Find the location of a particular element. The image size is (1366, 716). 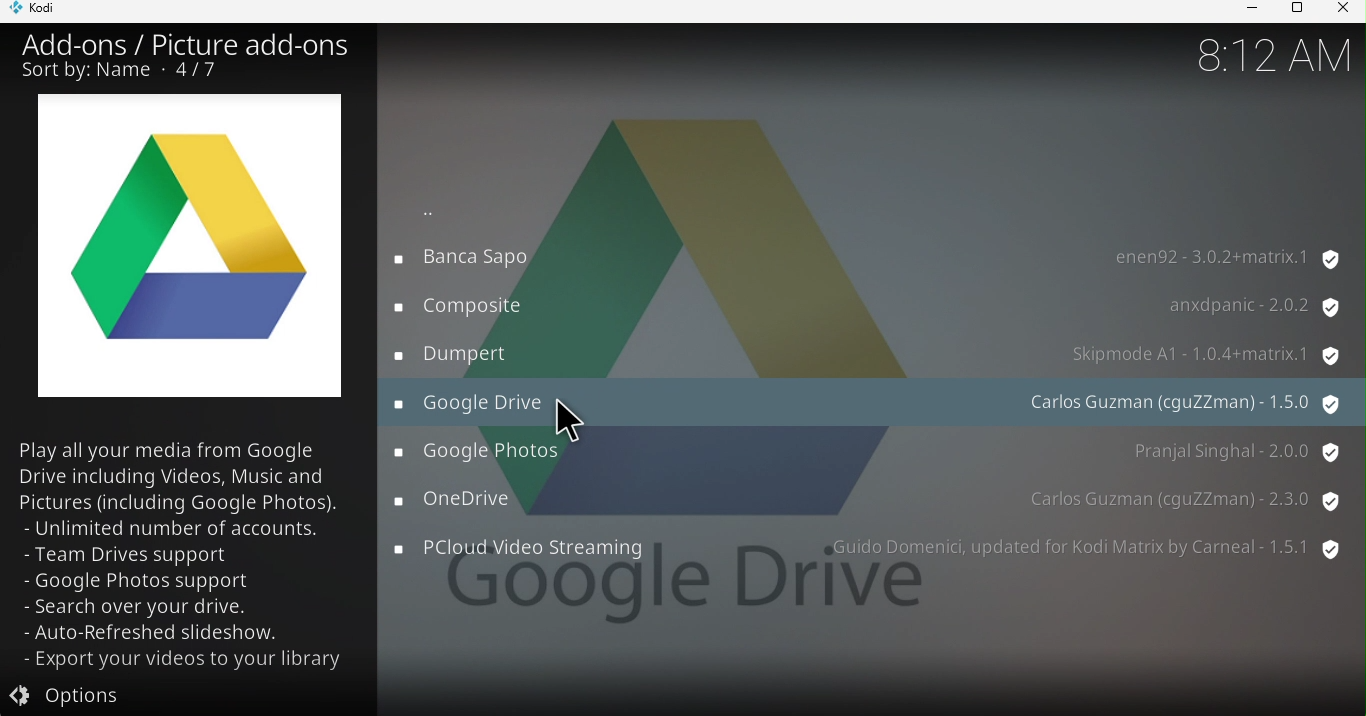

Composite is located at coordinates (869, 305).